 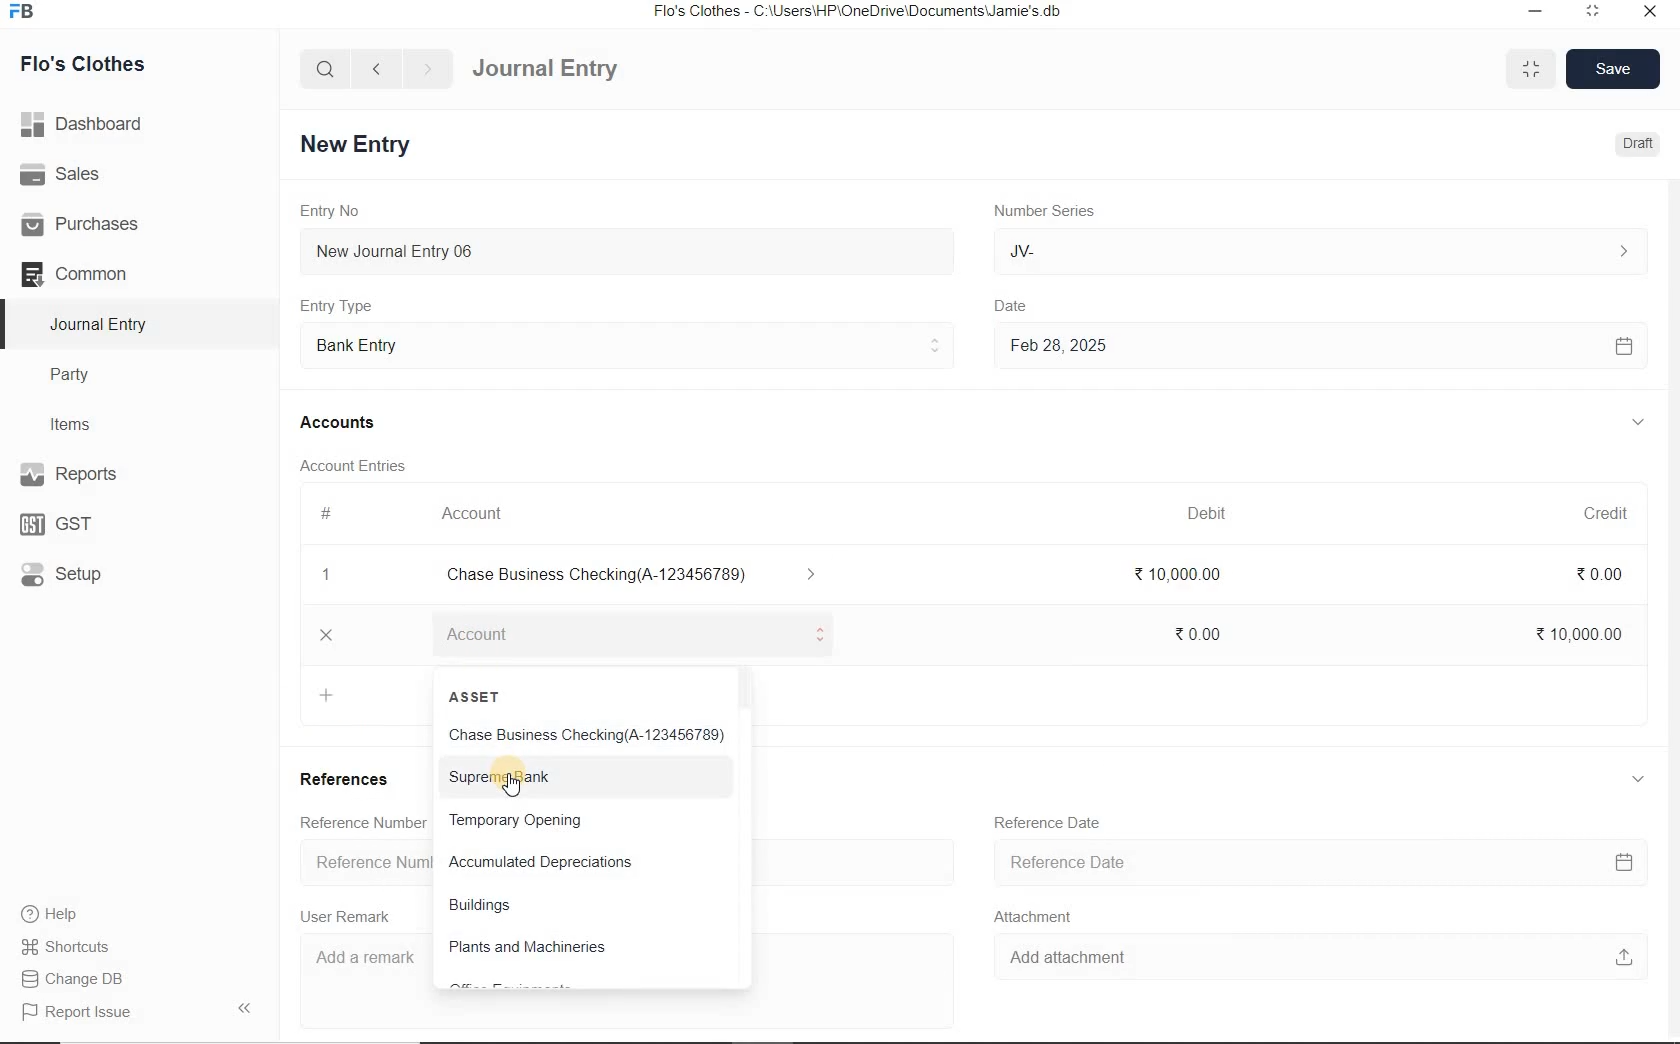 I want to click on Reference Number, so click(x=357, y=823).